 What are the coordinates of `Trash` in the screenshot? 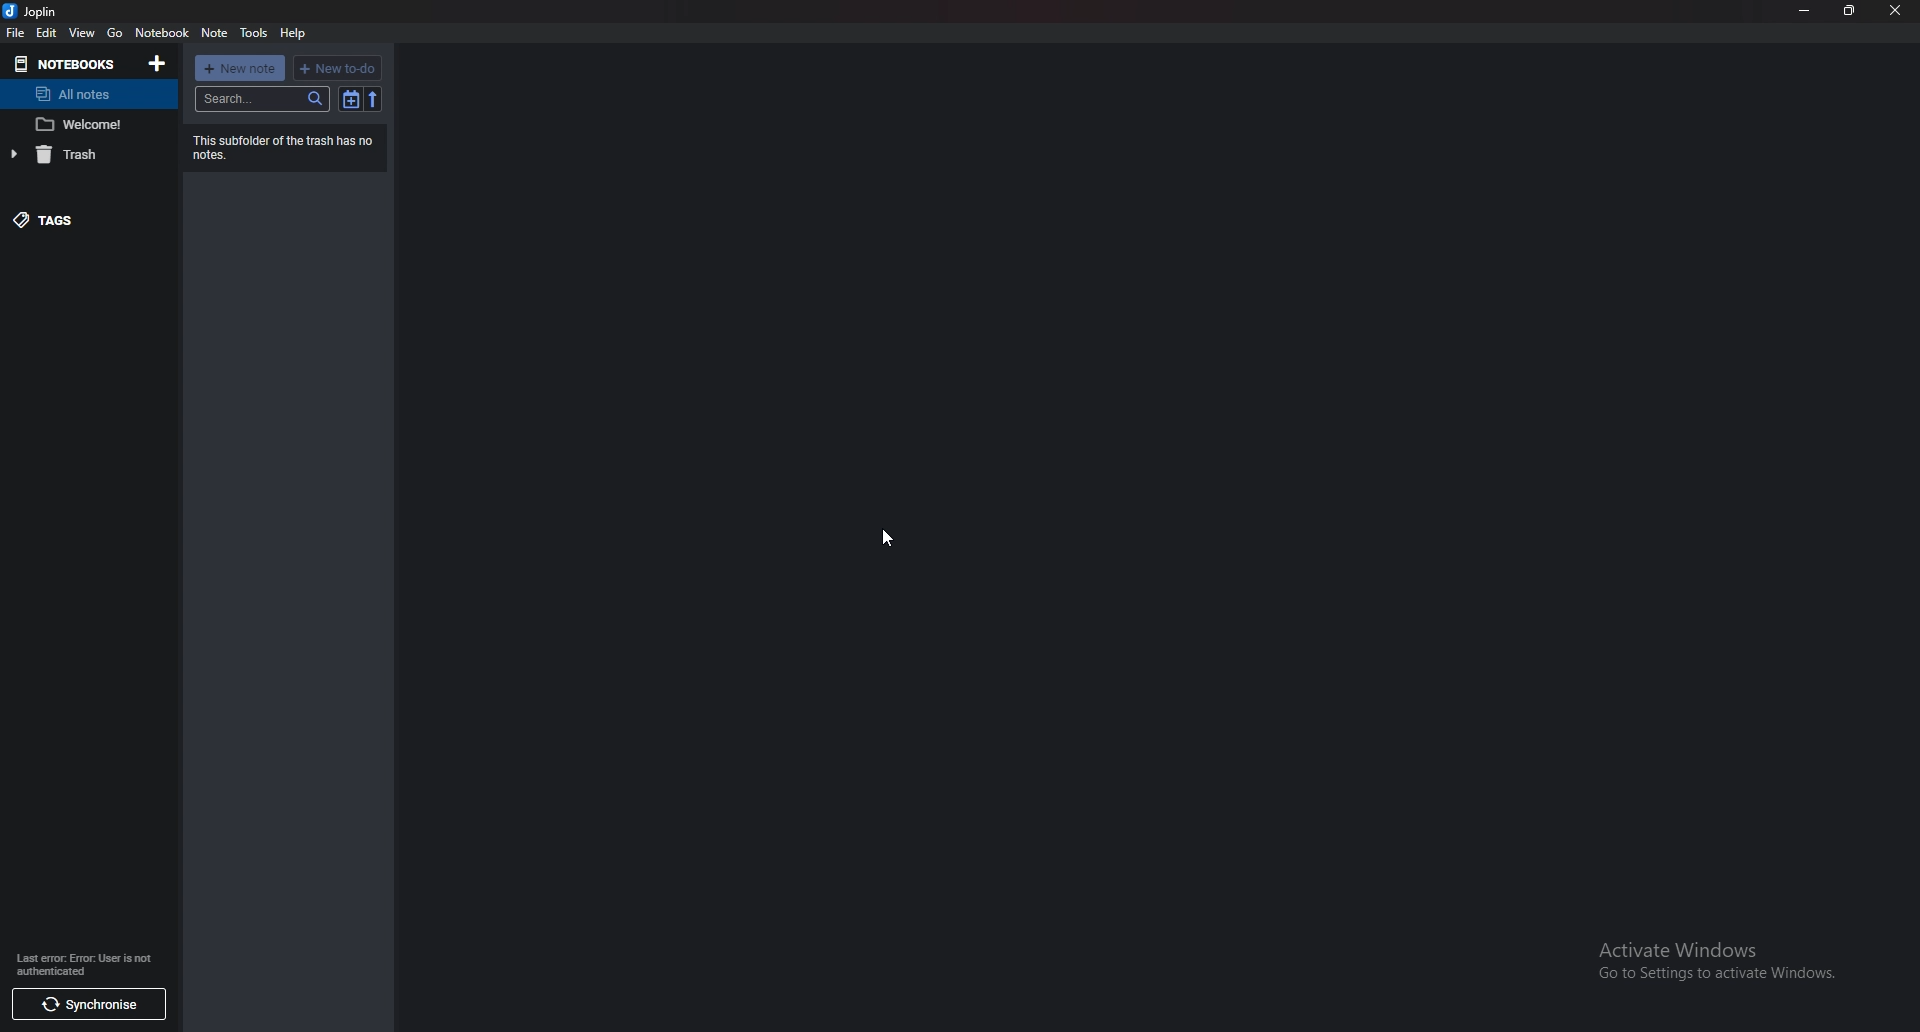 It's located at (82, 155).